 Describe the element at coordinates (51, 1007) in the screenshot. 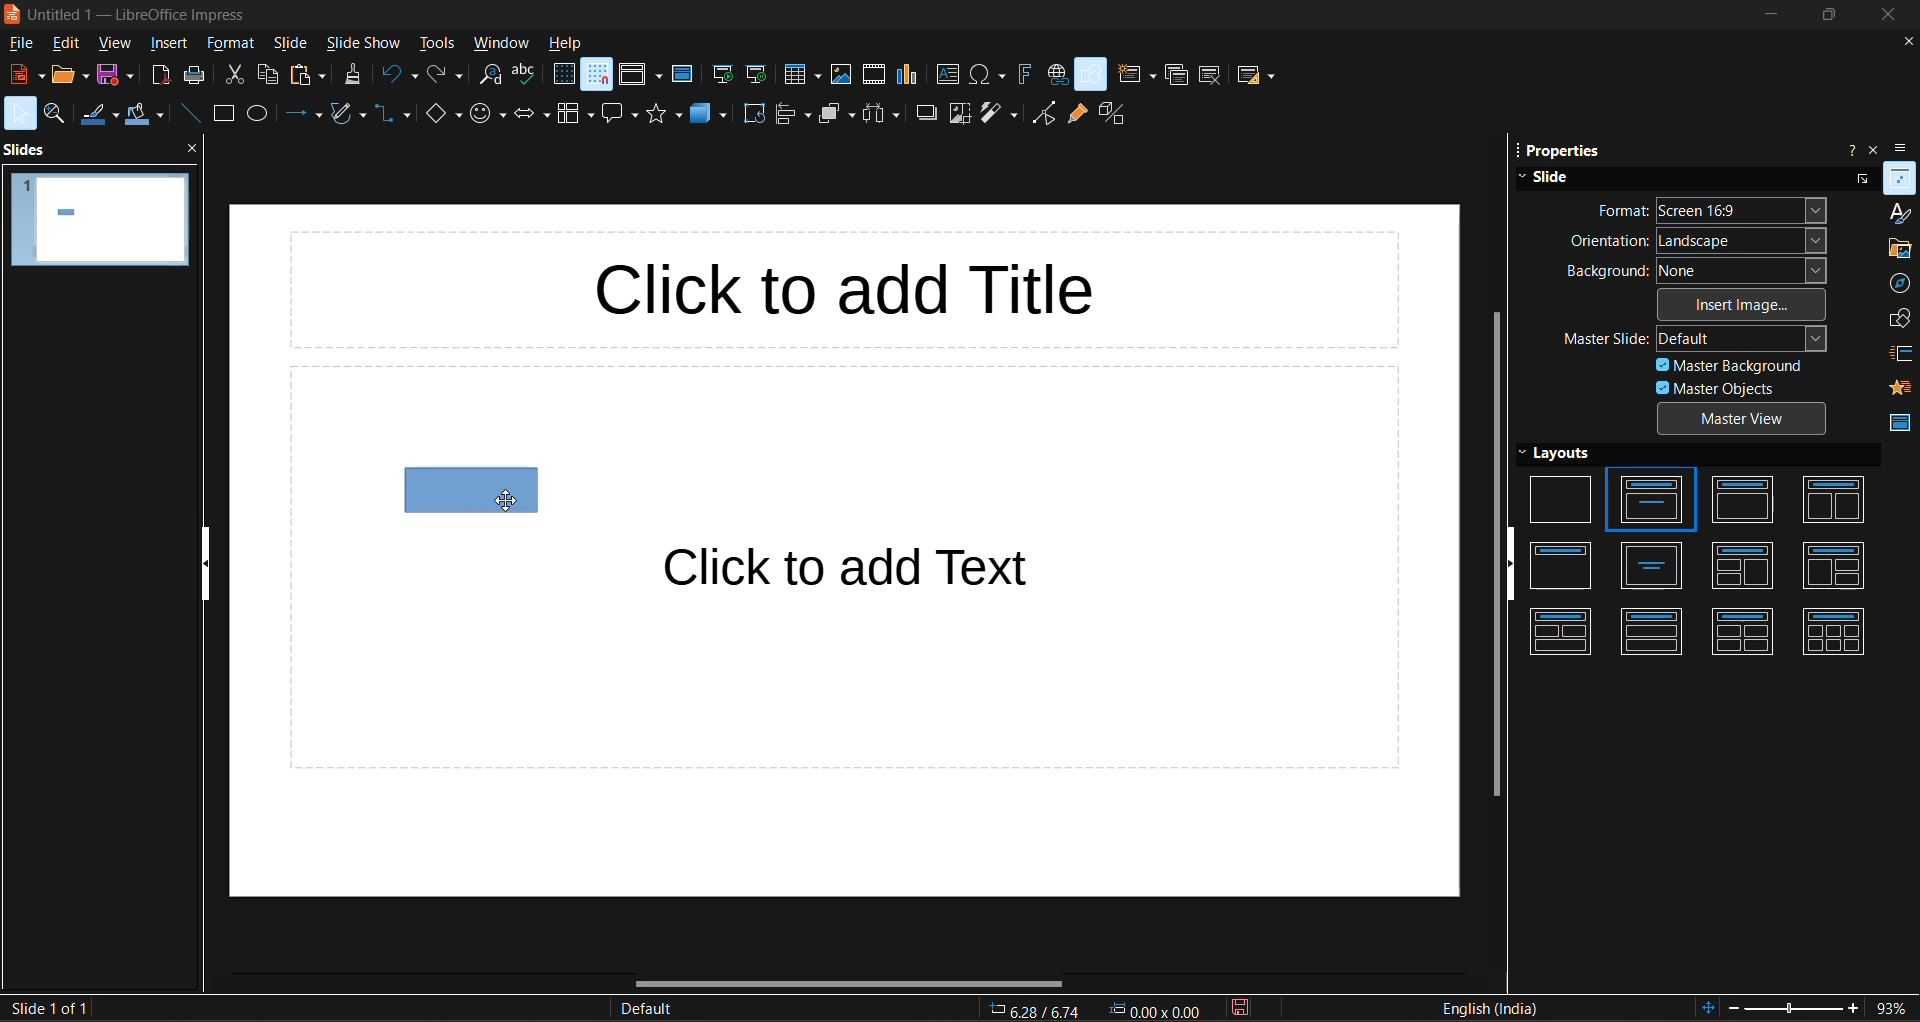

I see `slide 1 of 1` at that location.